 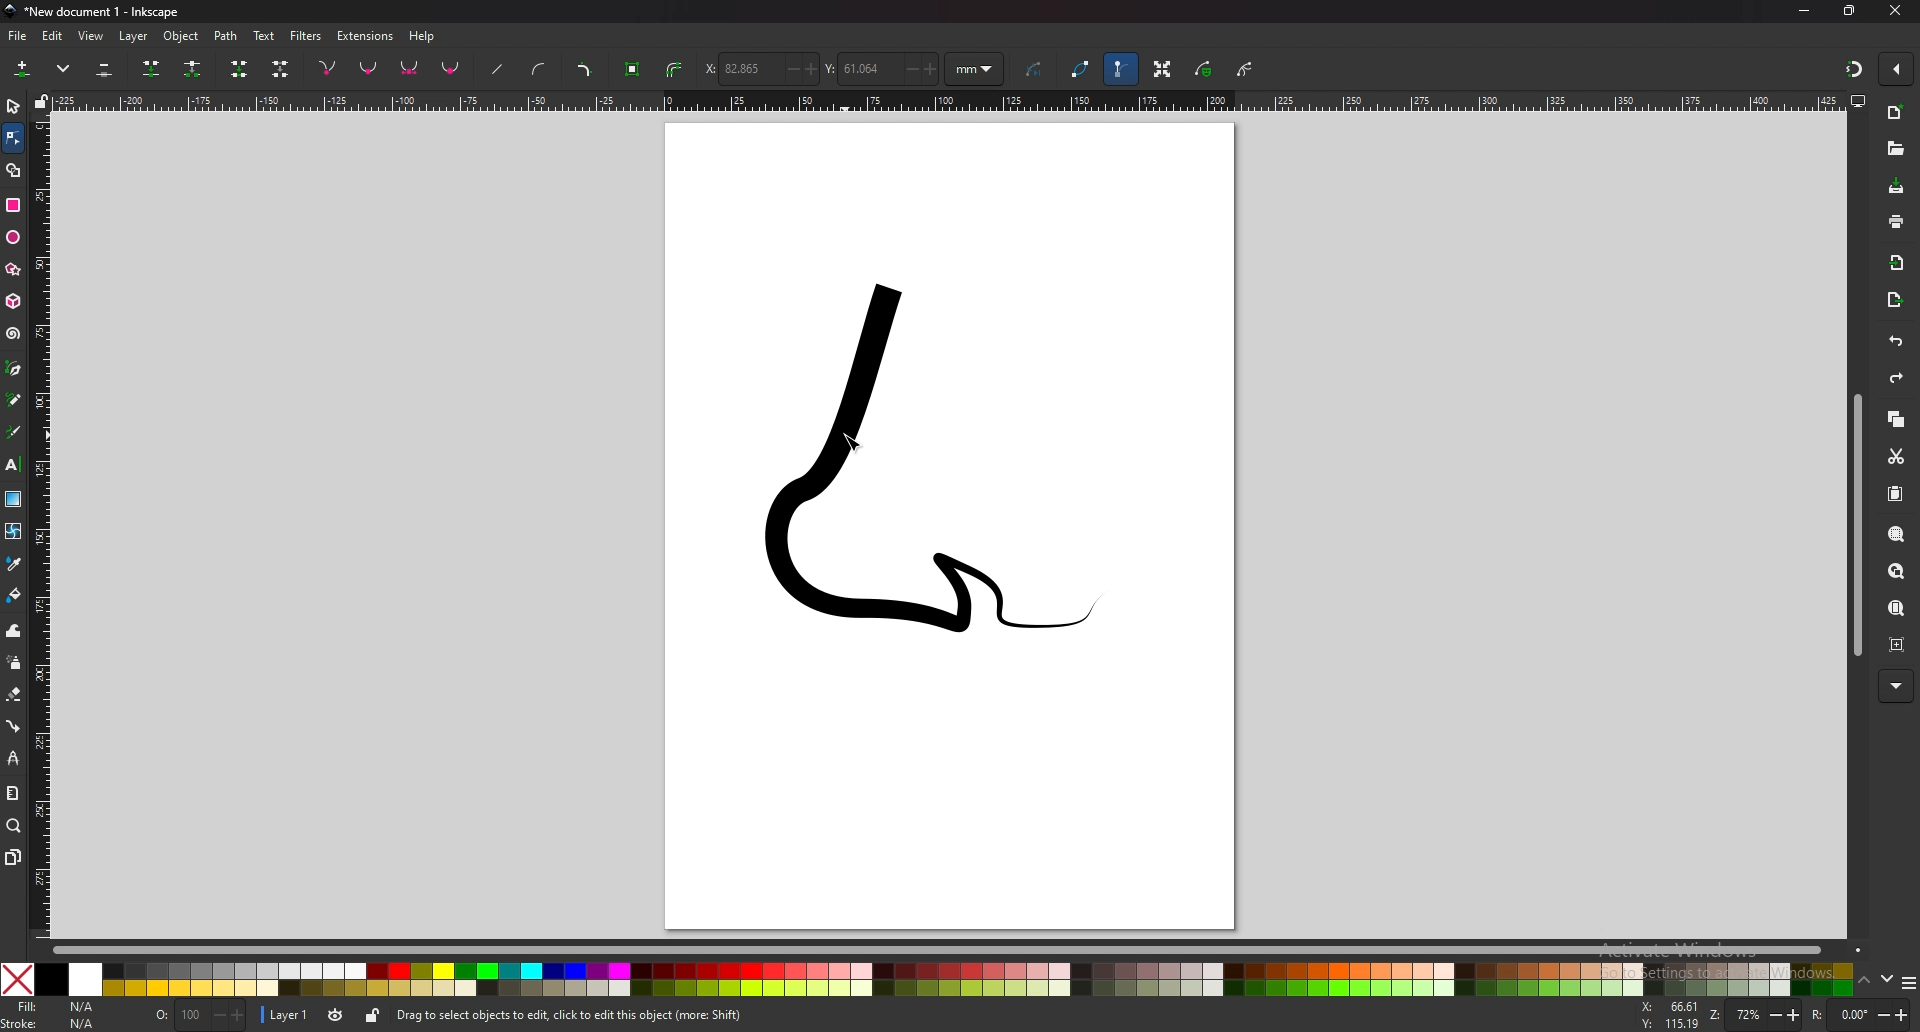 I want to click on layer, so click(x=136, y=35).